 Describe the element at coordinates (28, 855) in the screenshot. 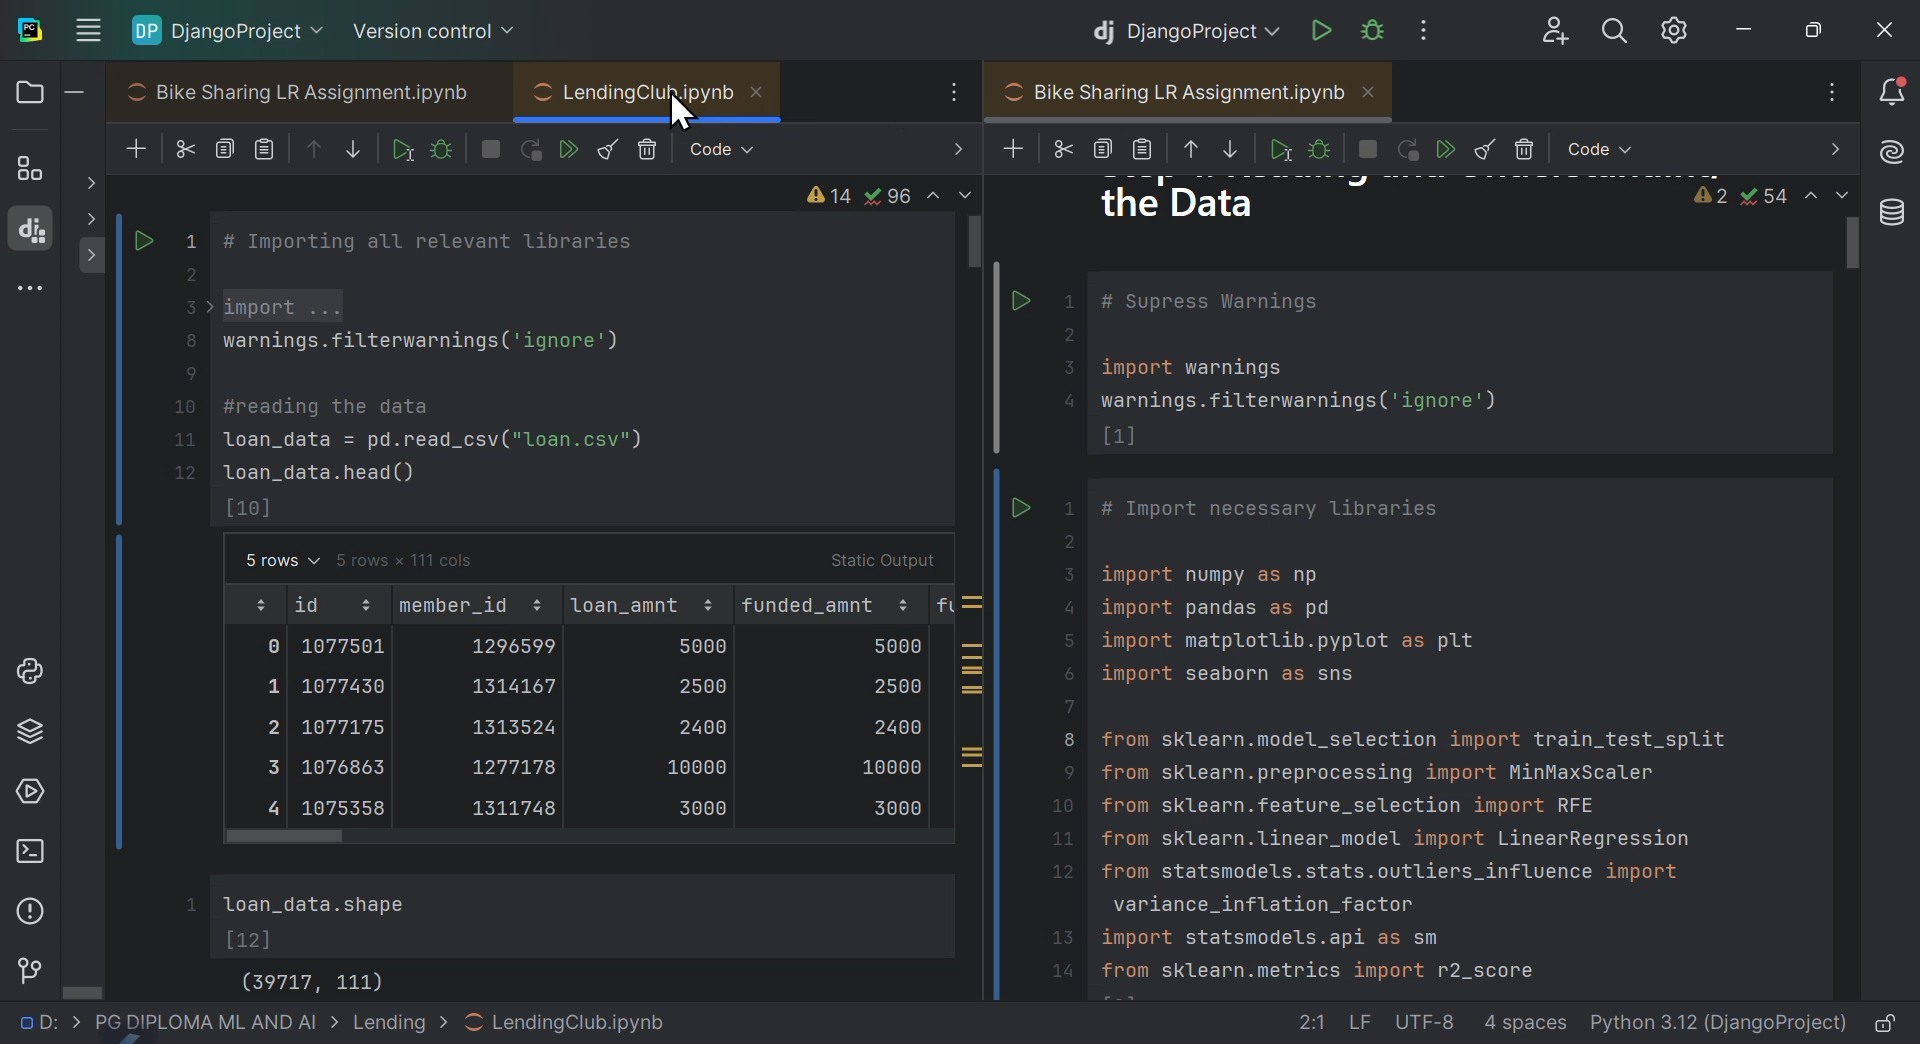

I see `Terminal` at that location.